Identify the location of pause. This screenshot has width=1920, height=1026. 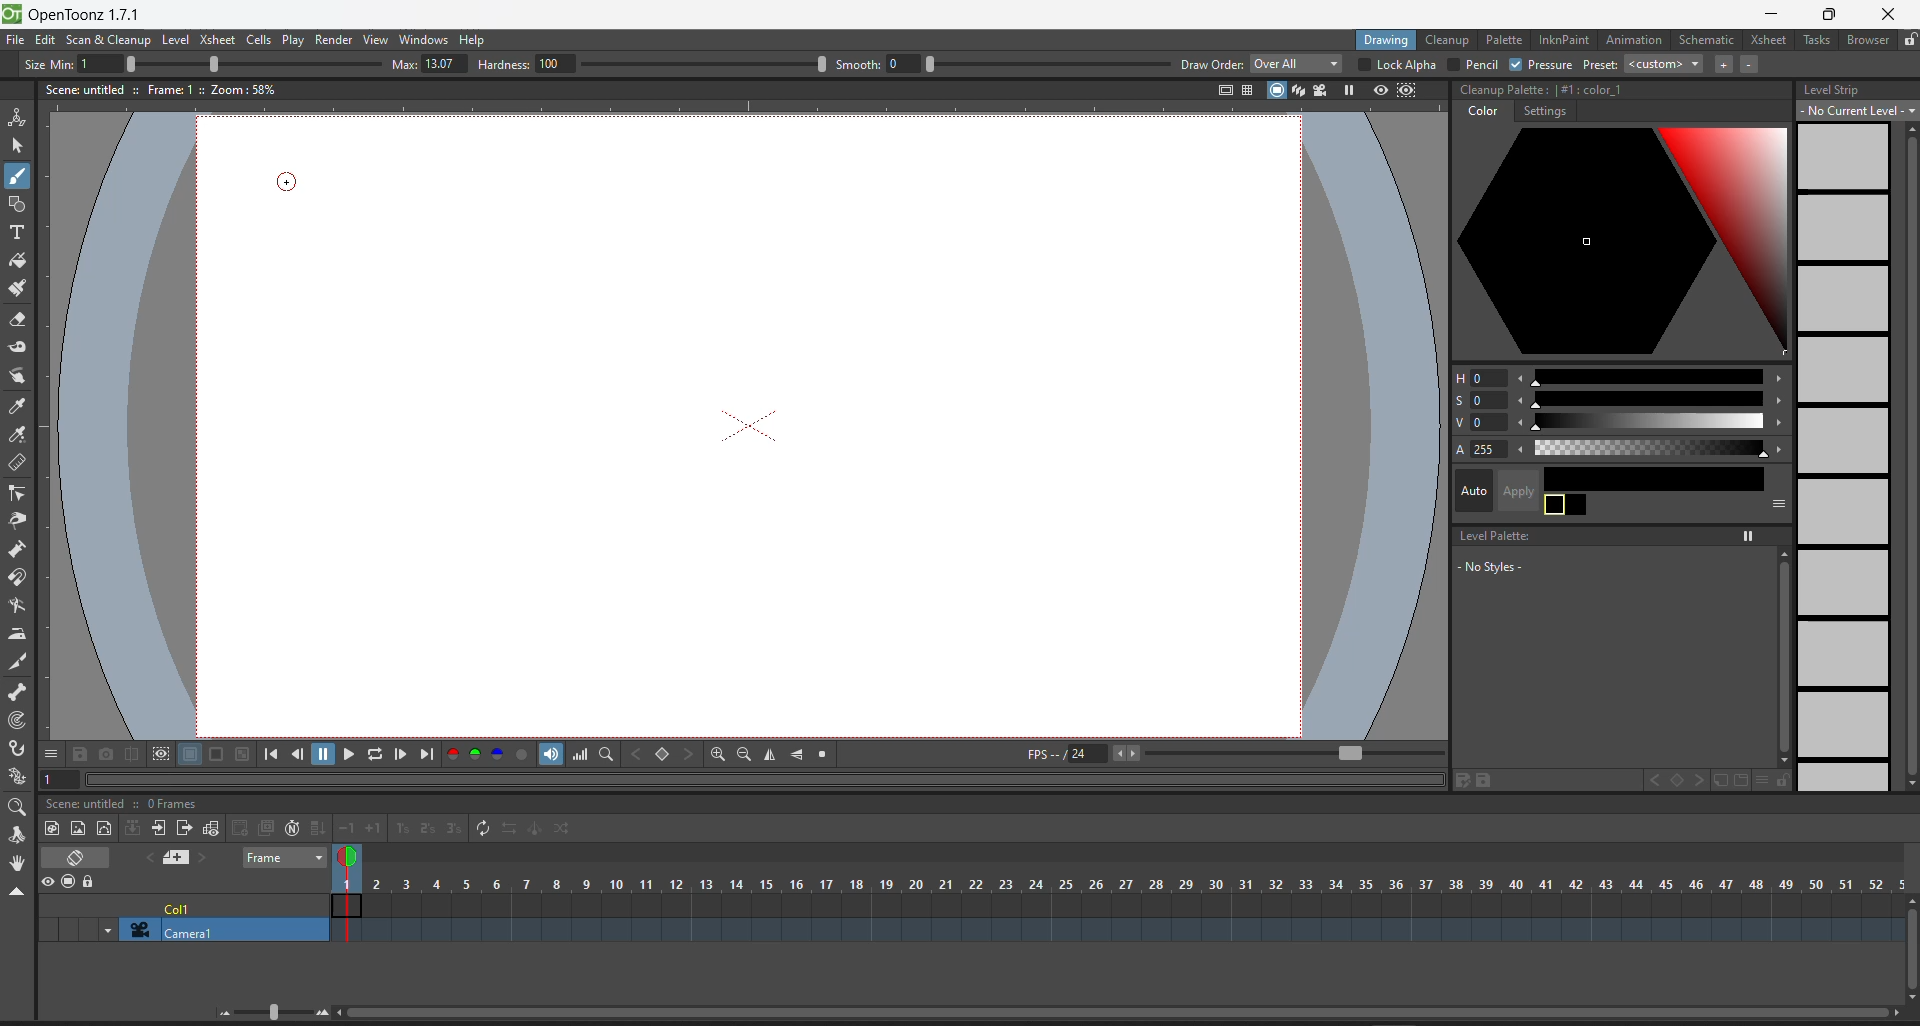
(326, 754).